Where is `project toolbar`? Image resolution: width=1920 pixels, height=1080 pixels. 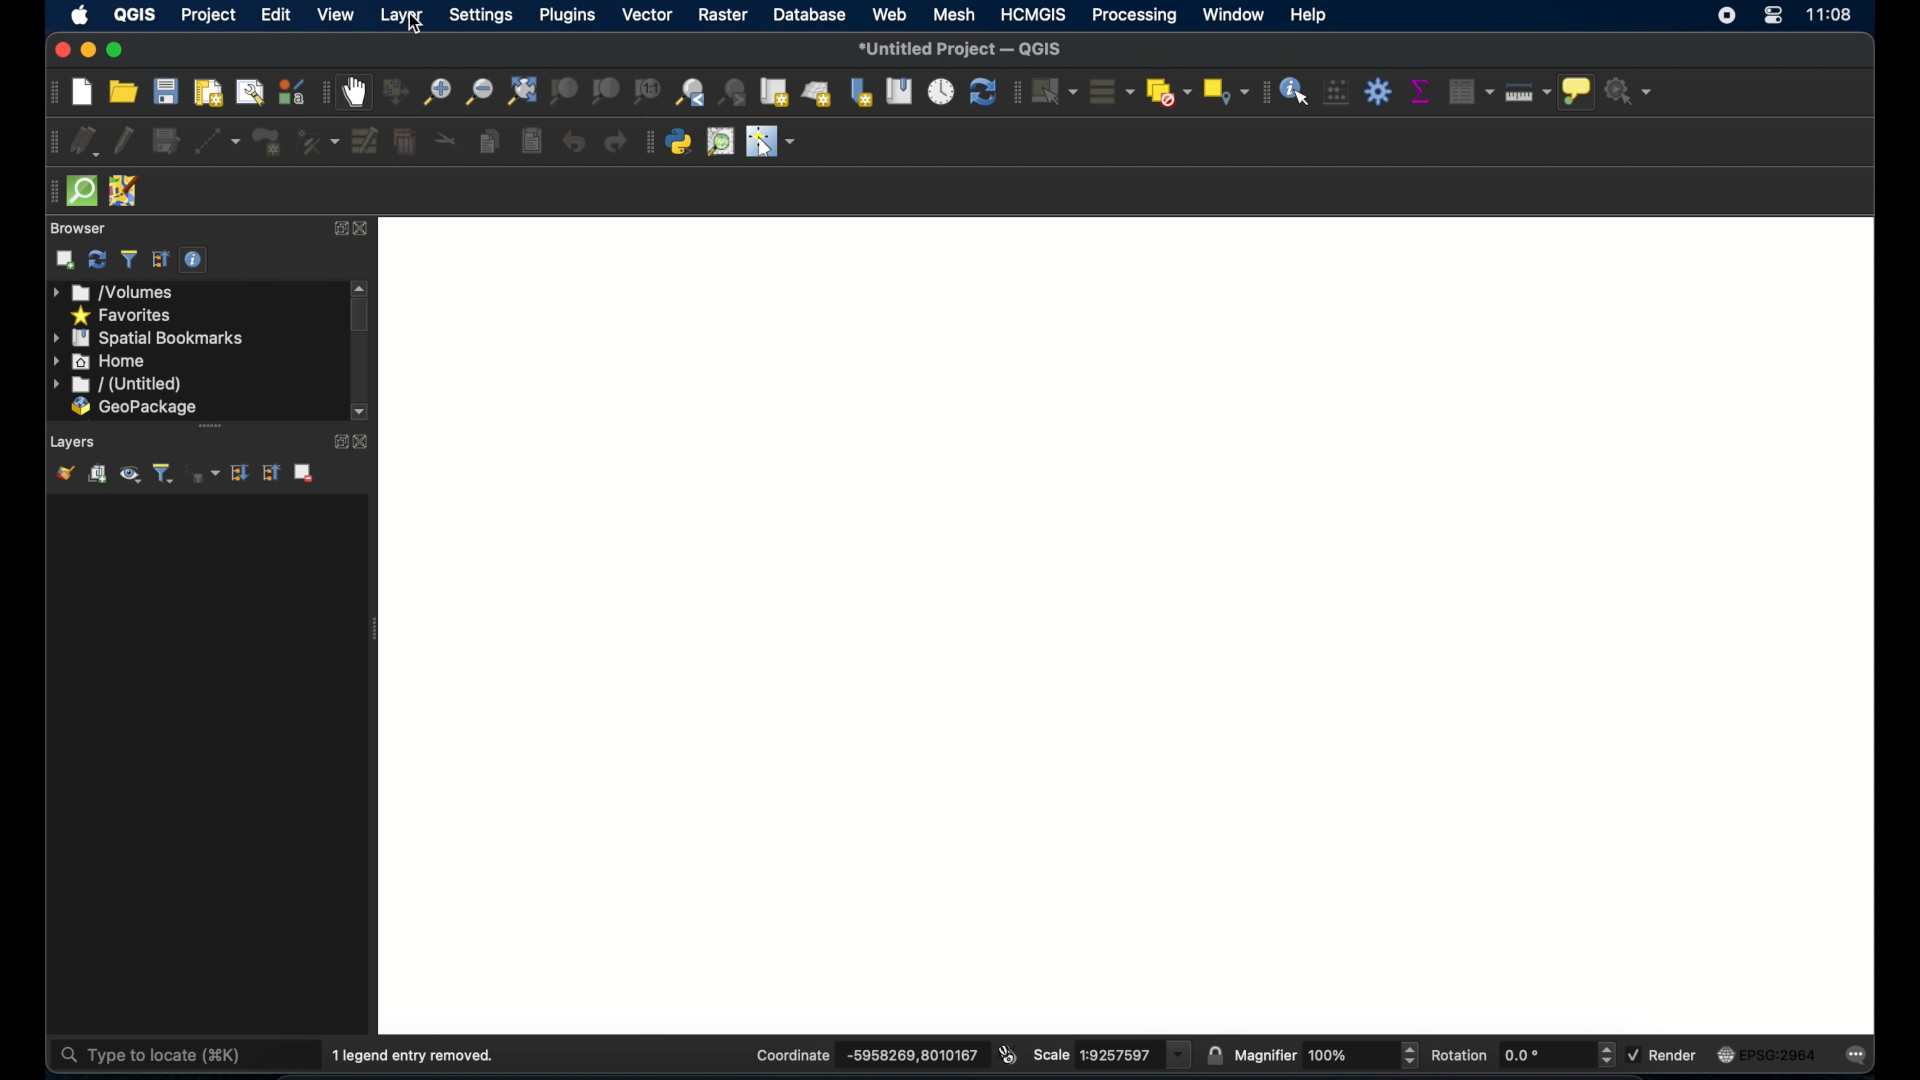 project toolbar is located at coordinates (49, 92).